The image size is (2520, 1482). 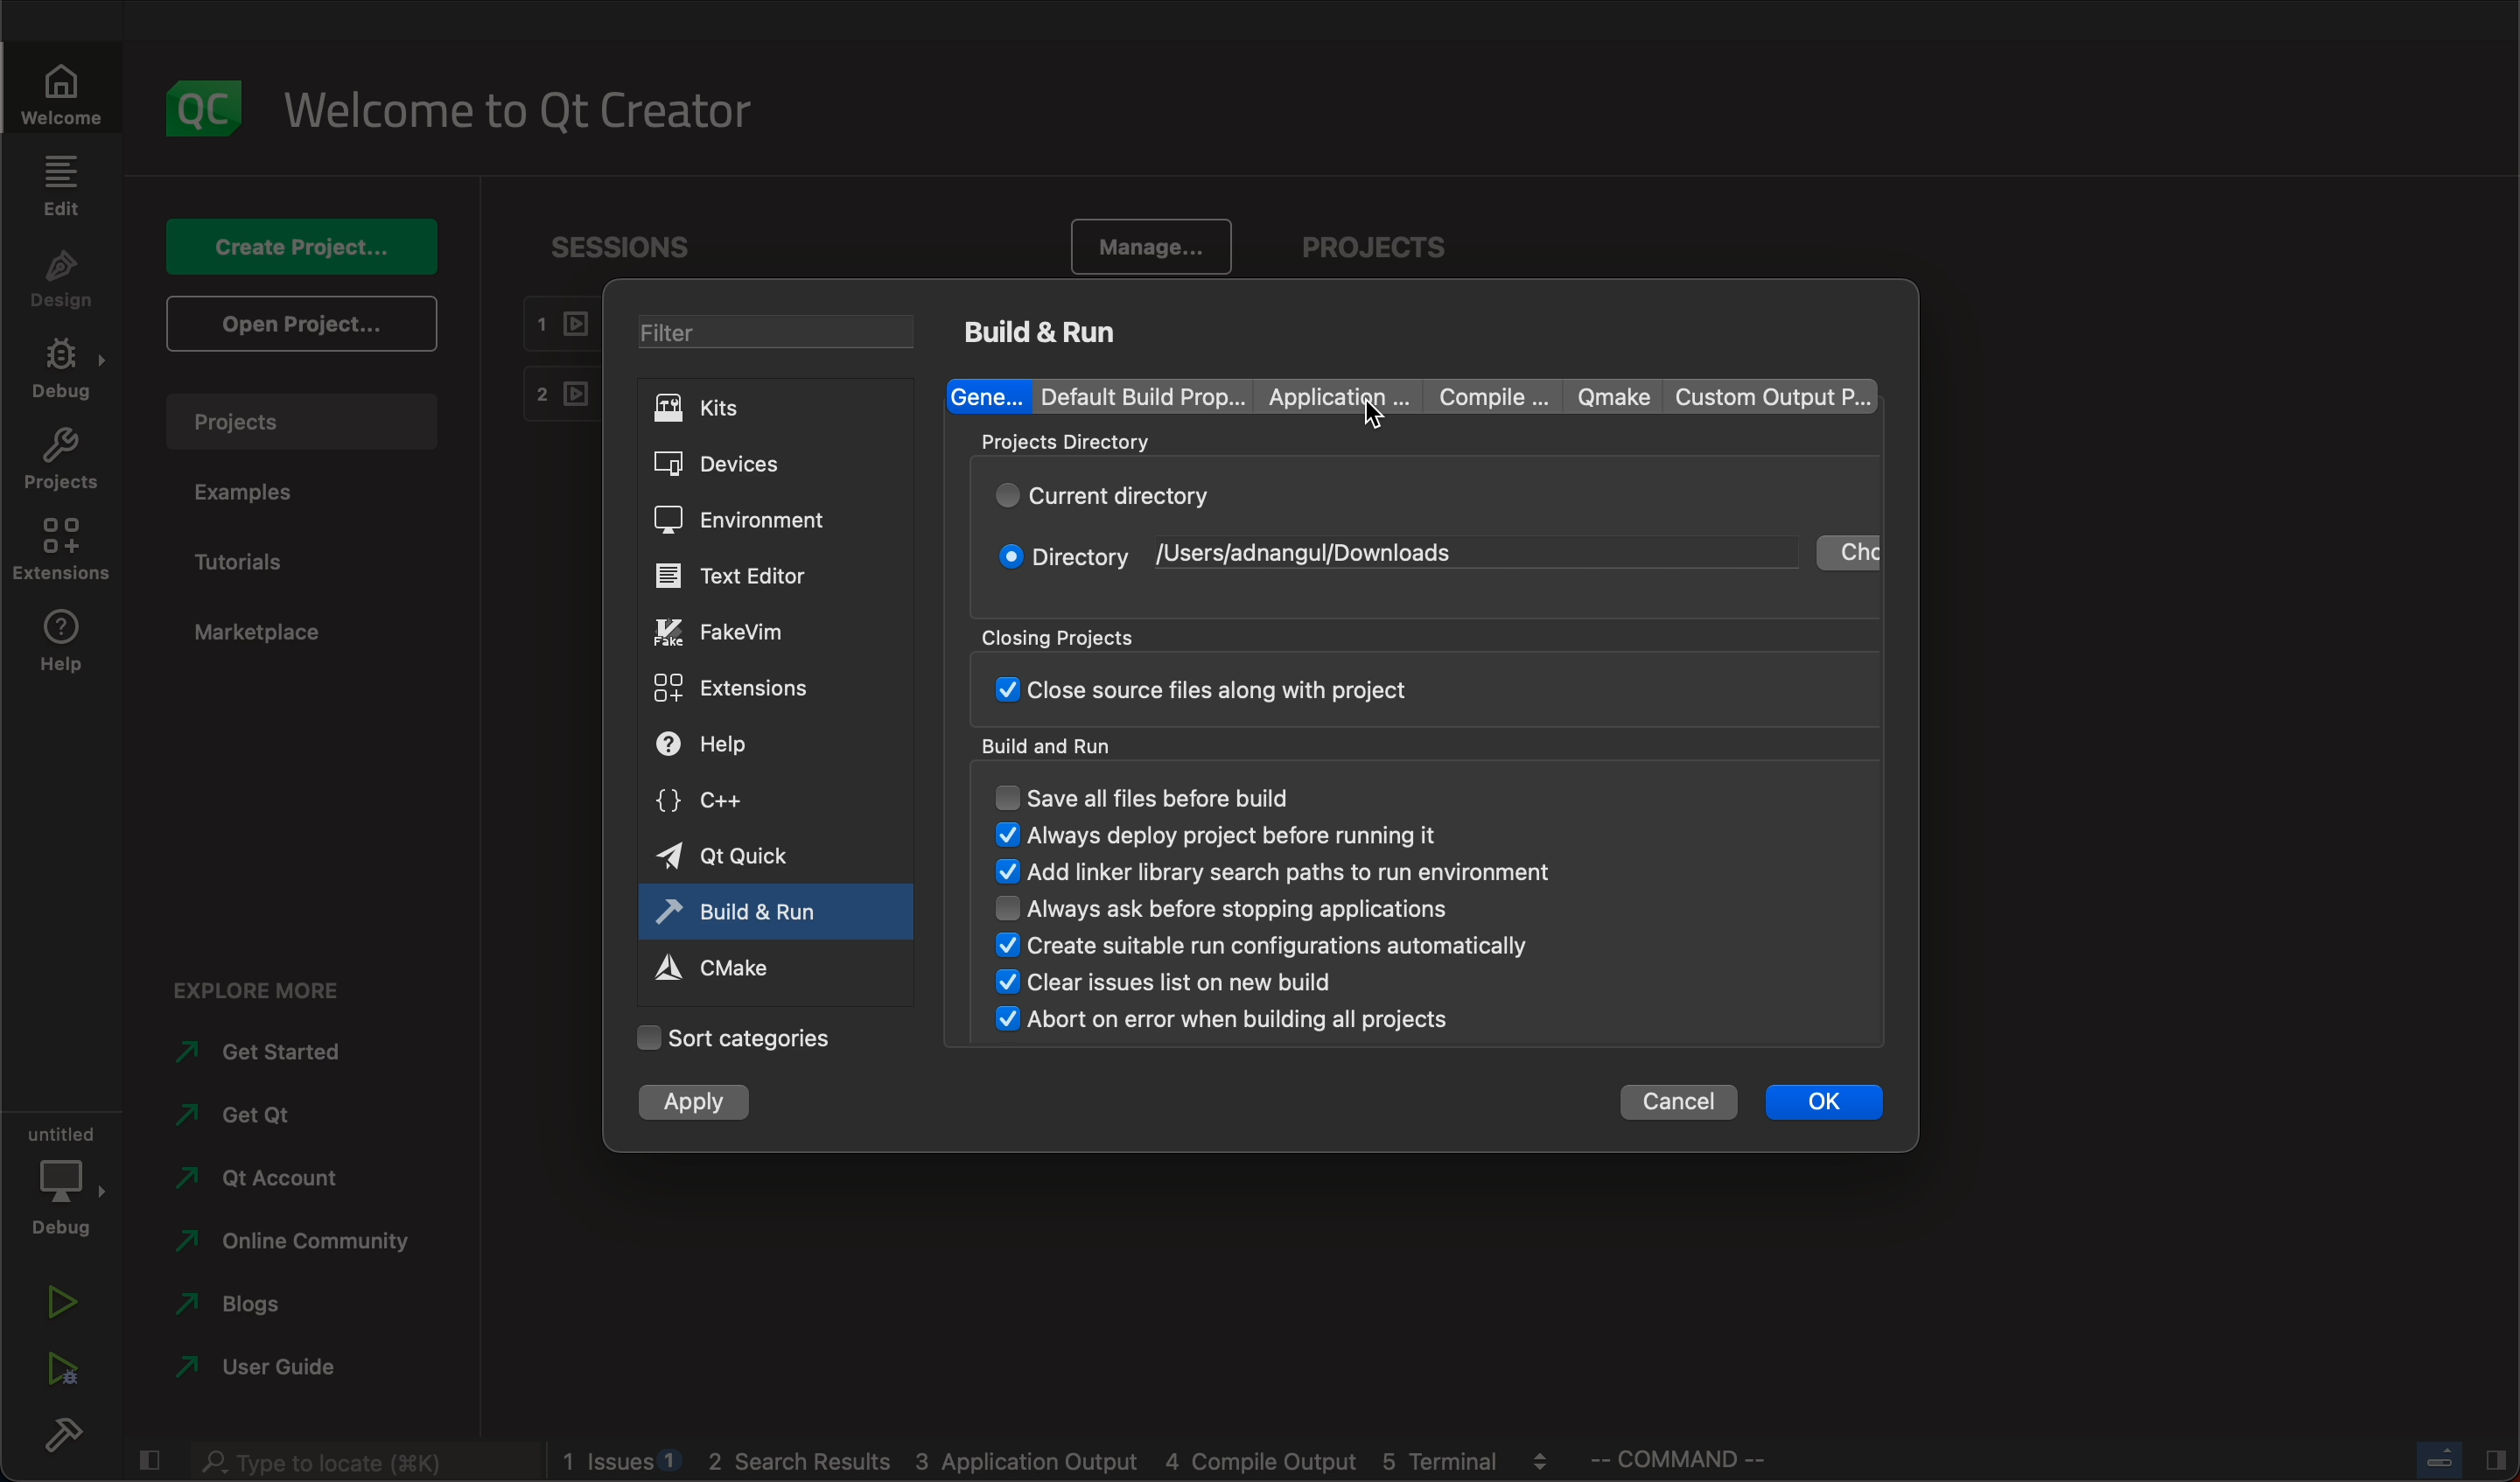 What do you see at coordinates (989, 395) in the screenshot?
I see `gene` at bounding box center [989, 395].